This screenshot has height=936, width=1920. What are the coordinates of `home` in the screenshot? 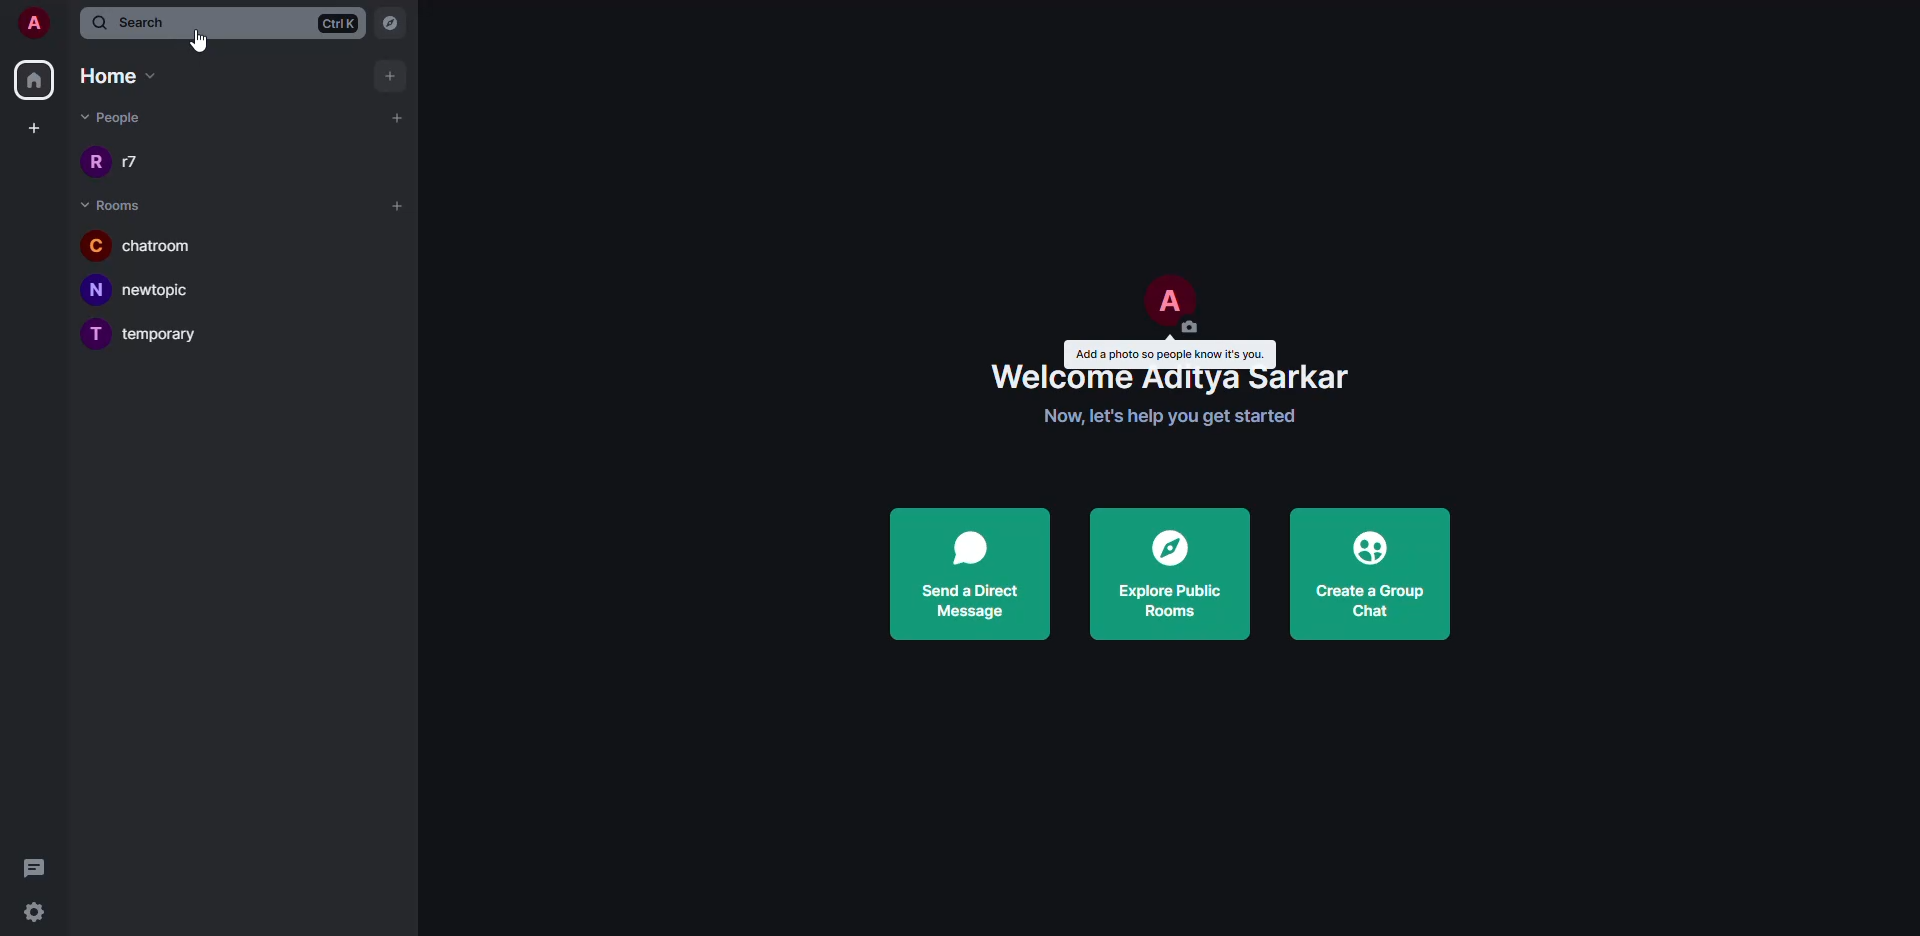 It's located at (116, 74).